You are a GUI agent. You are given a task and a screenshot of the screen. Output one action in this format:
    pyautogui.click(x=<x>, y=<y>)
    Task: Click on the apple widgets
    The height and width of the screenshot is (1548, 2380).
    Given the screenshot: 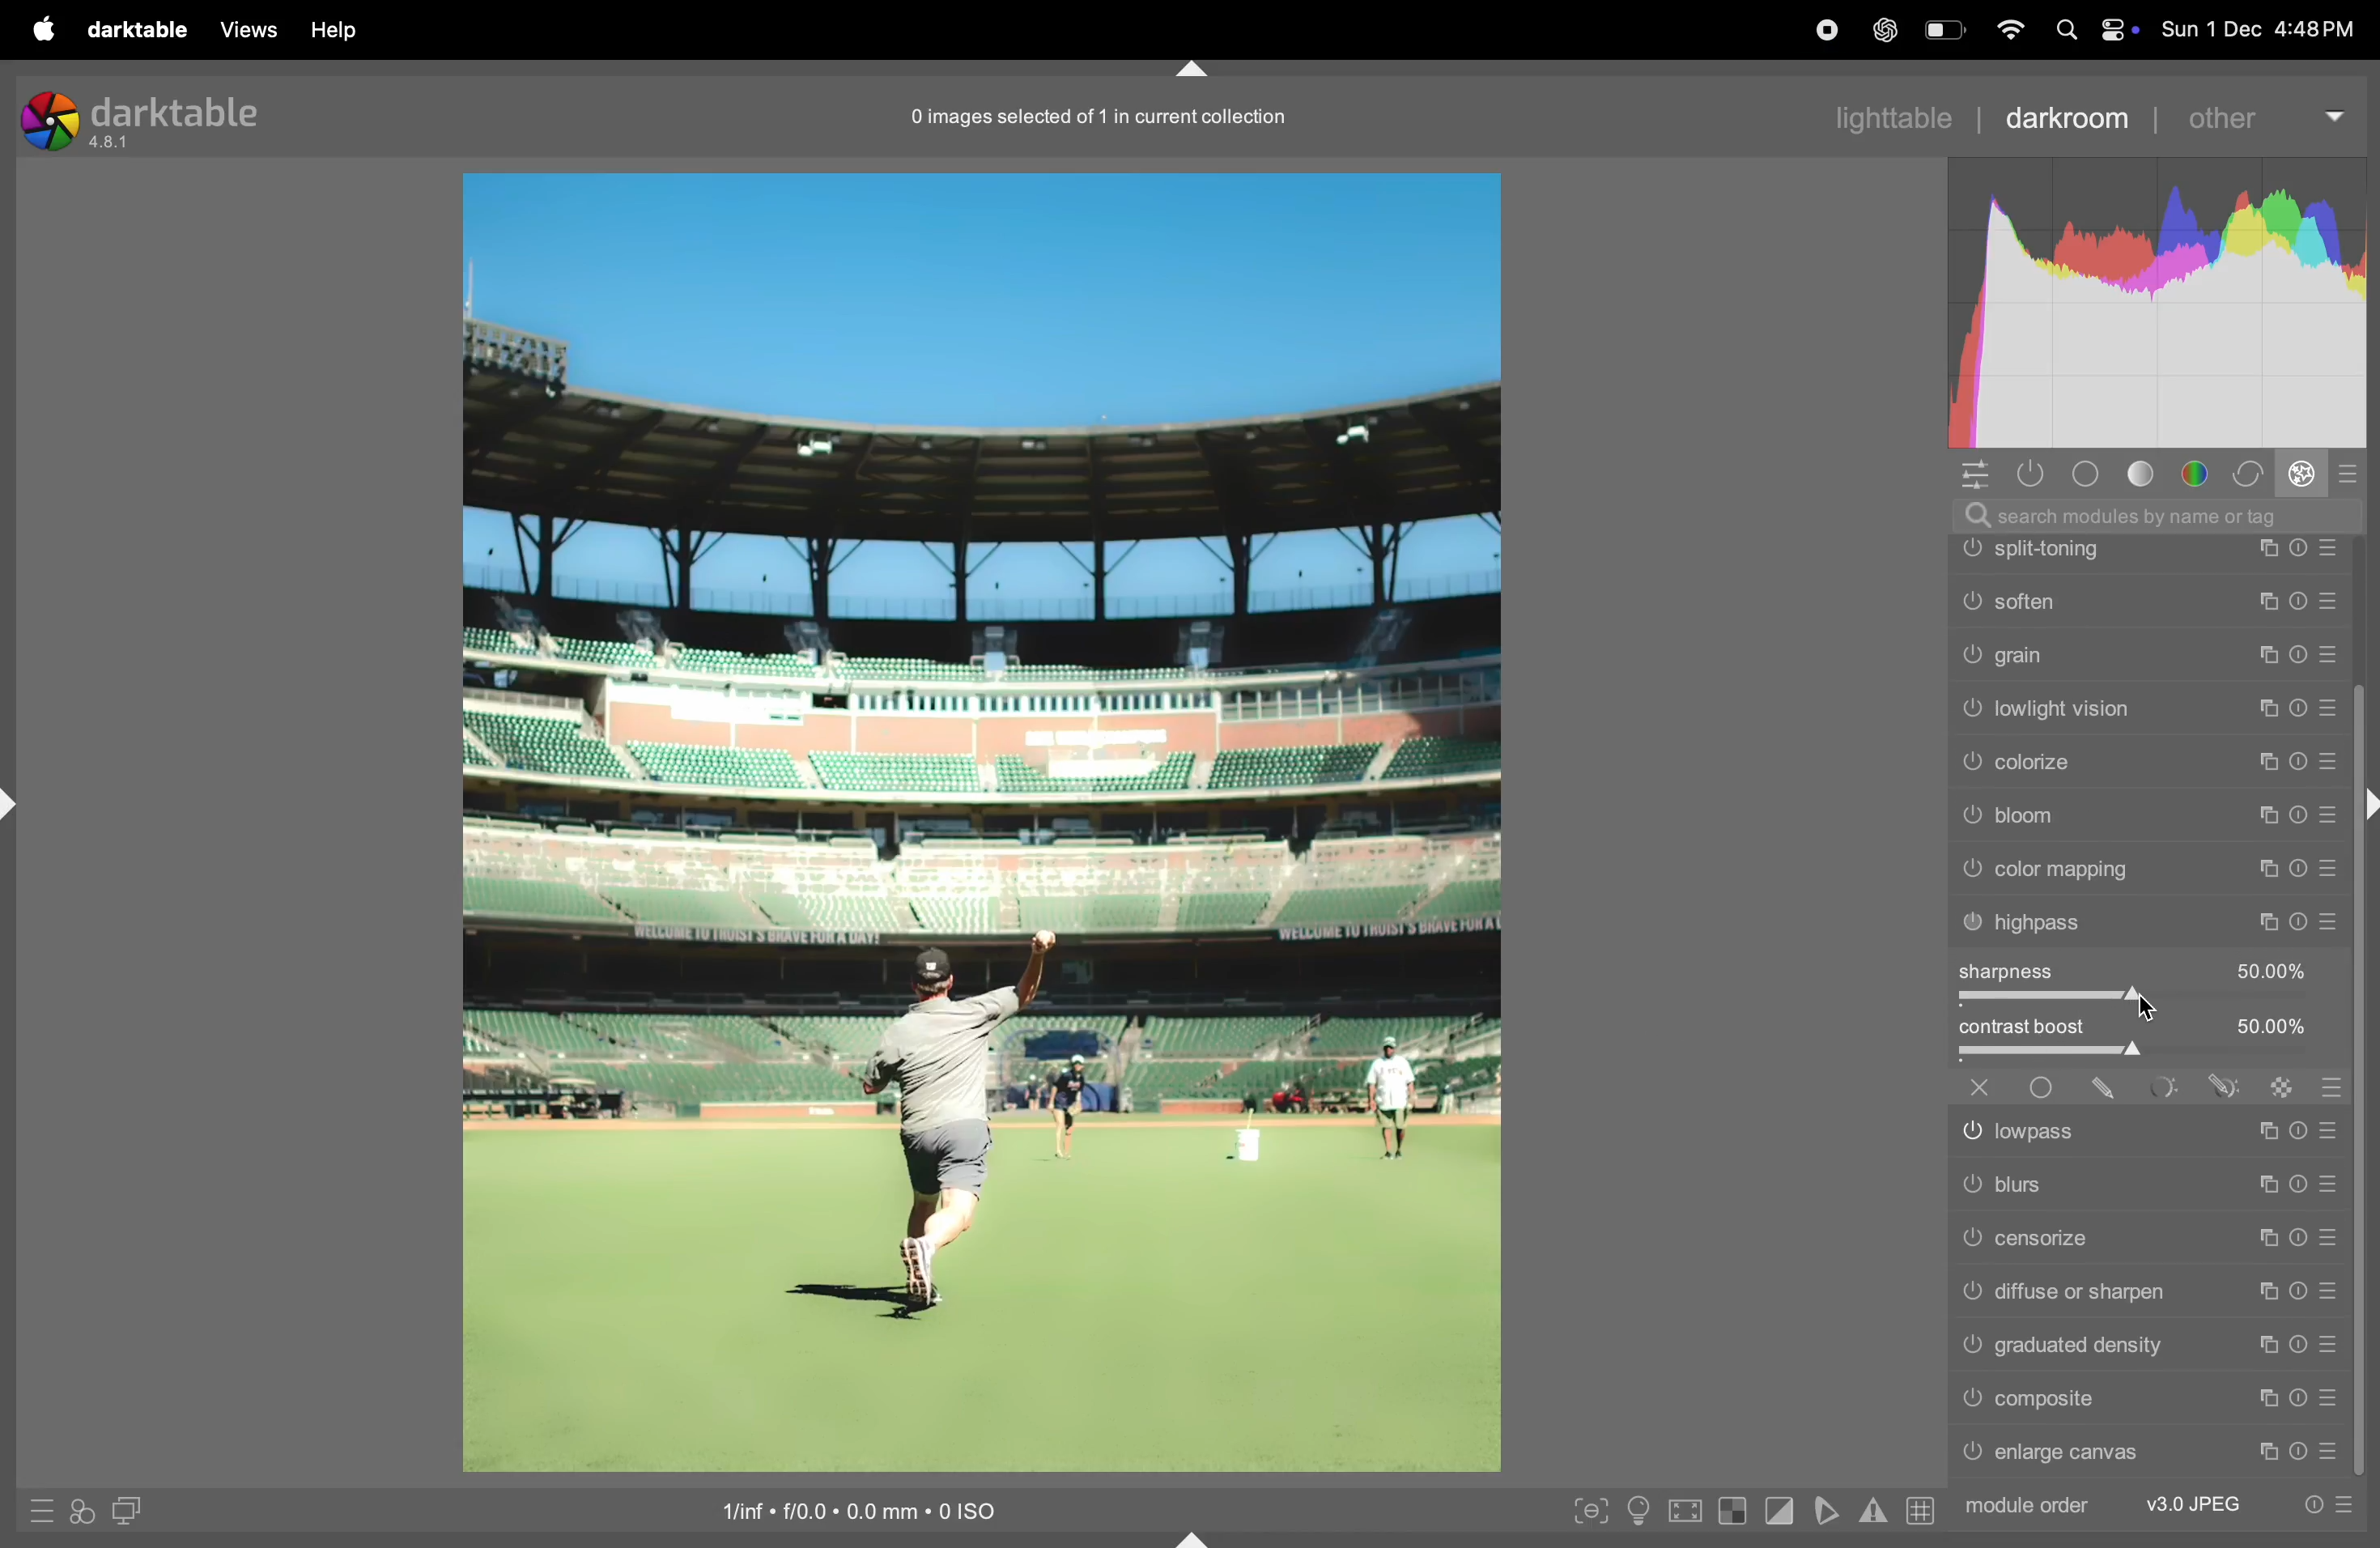 What is the action you would take?
    pyautogui.click(x=2098, y=29)
    